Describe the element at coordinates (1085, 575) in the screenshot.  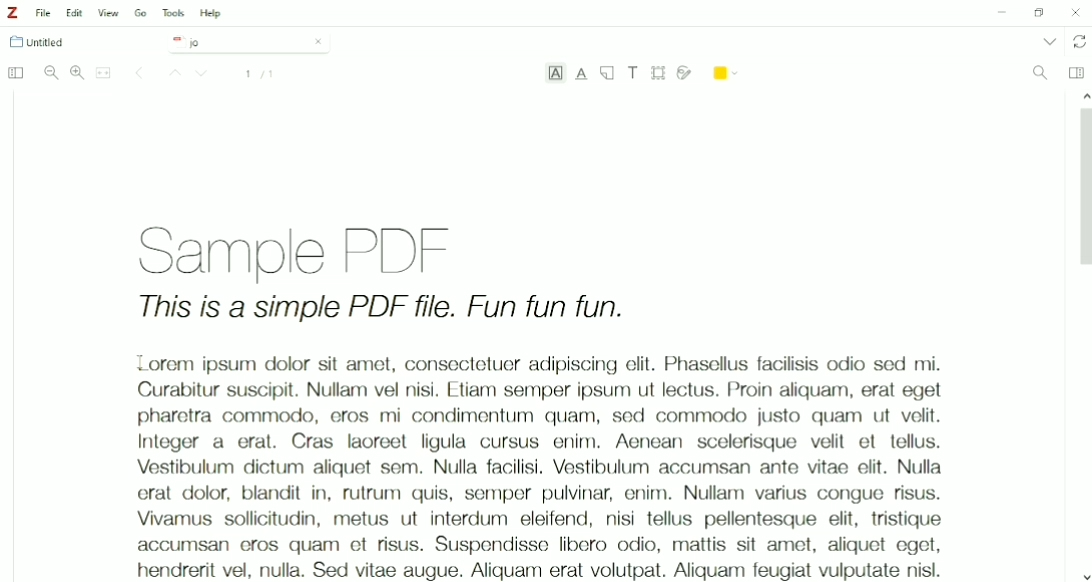
I see `Down` at that location.